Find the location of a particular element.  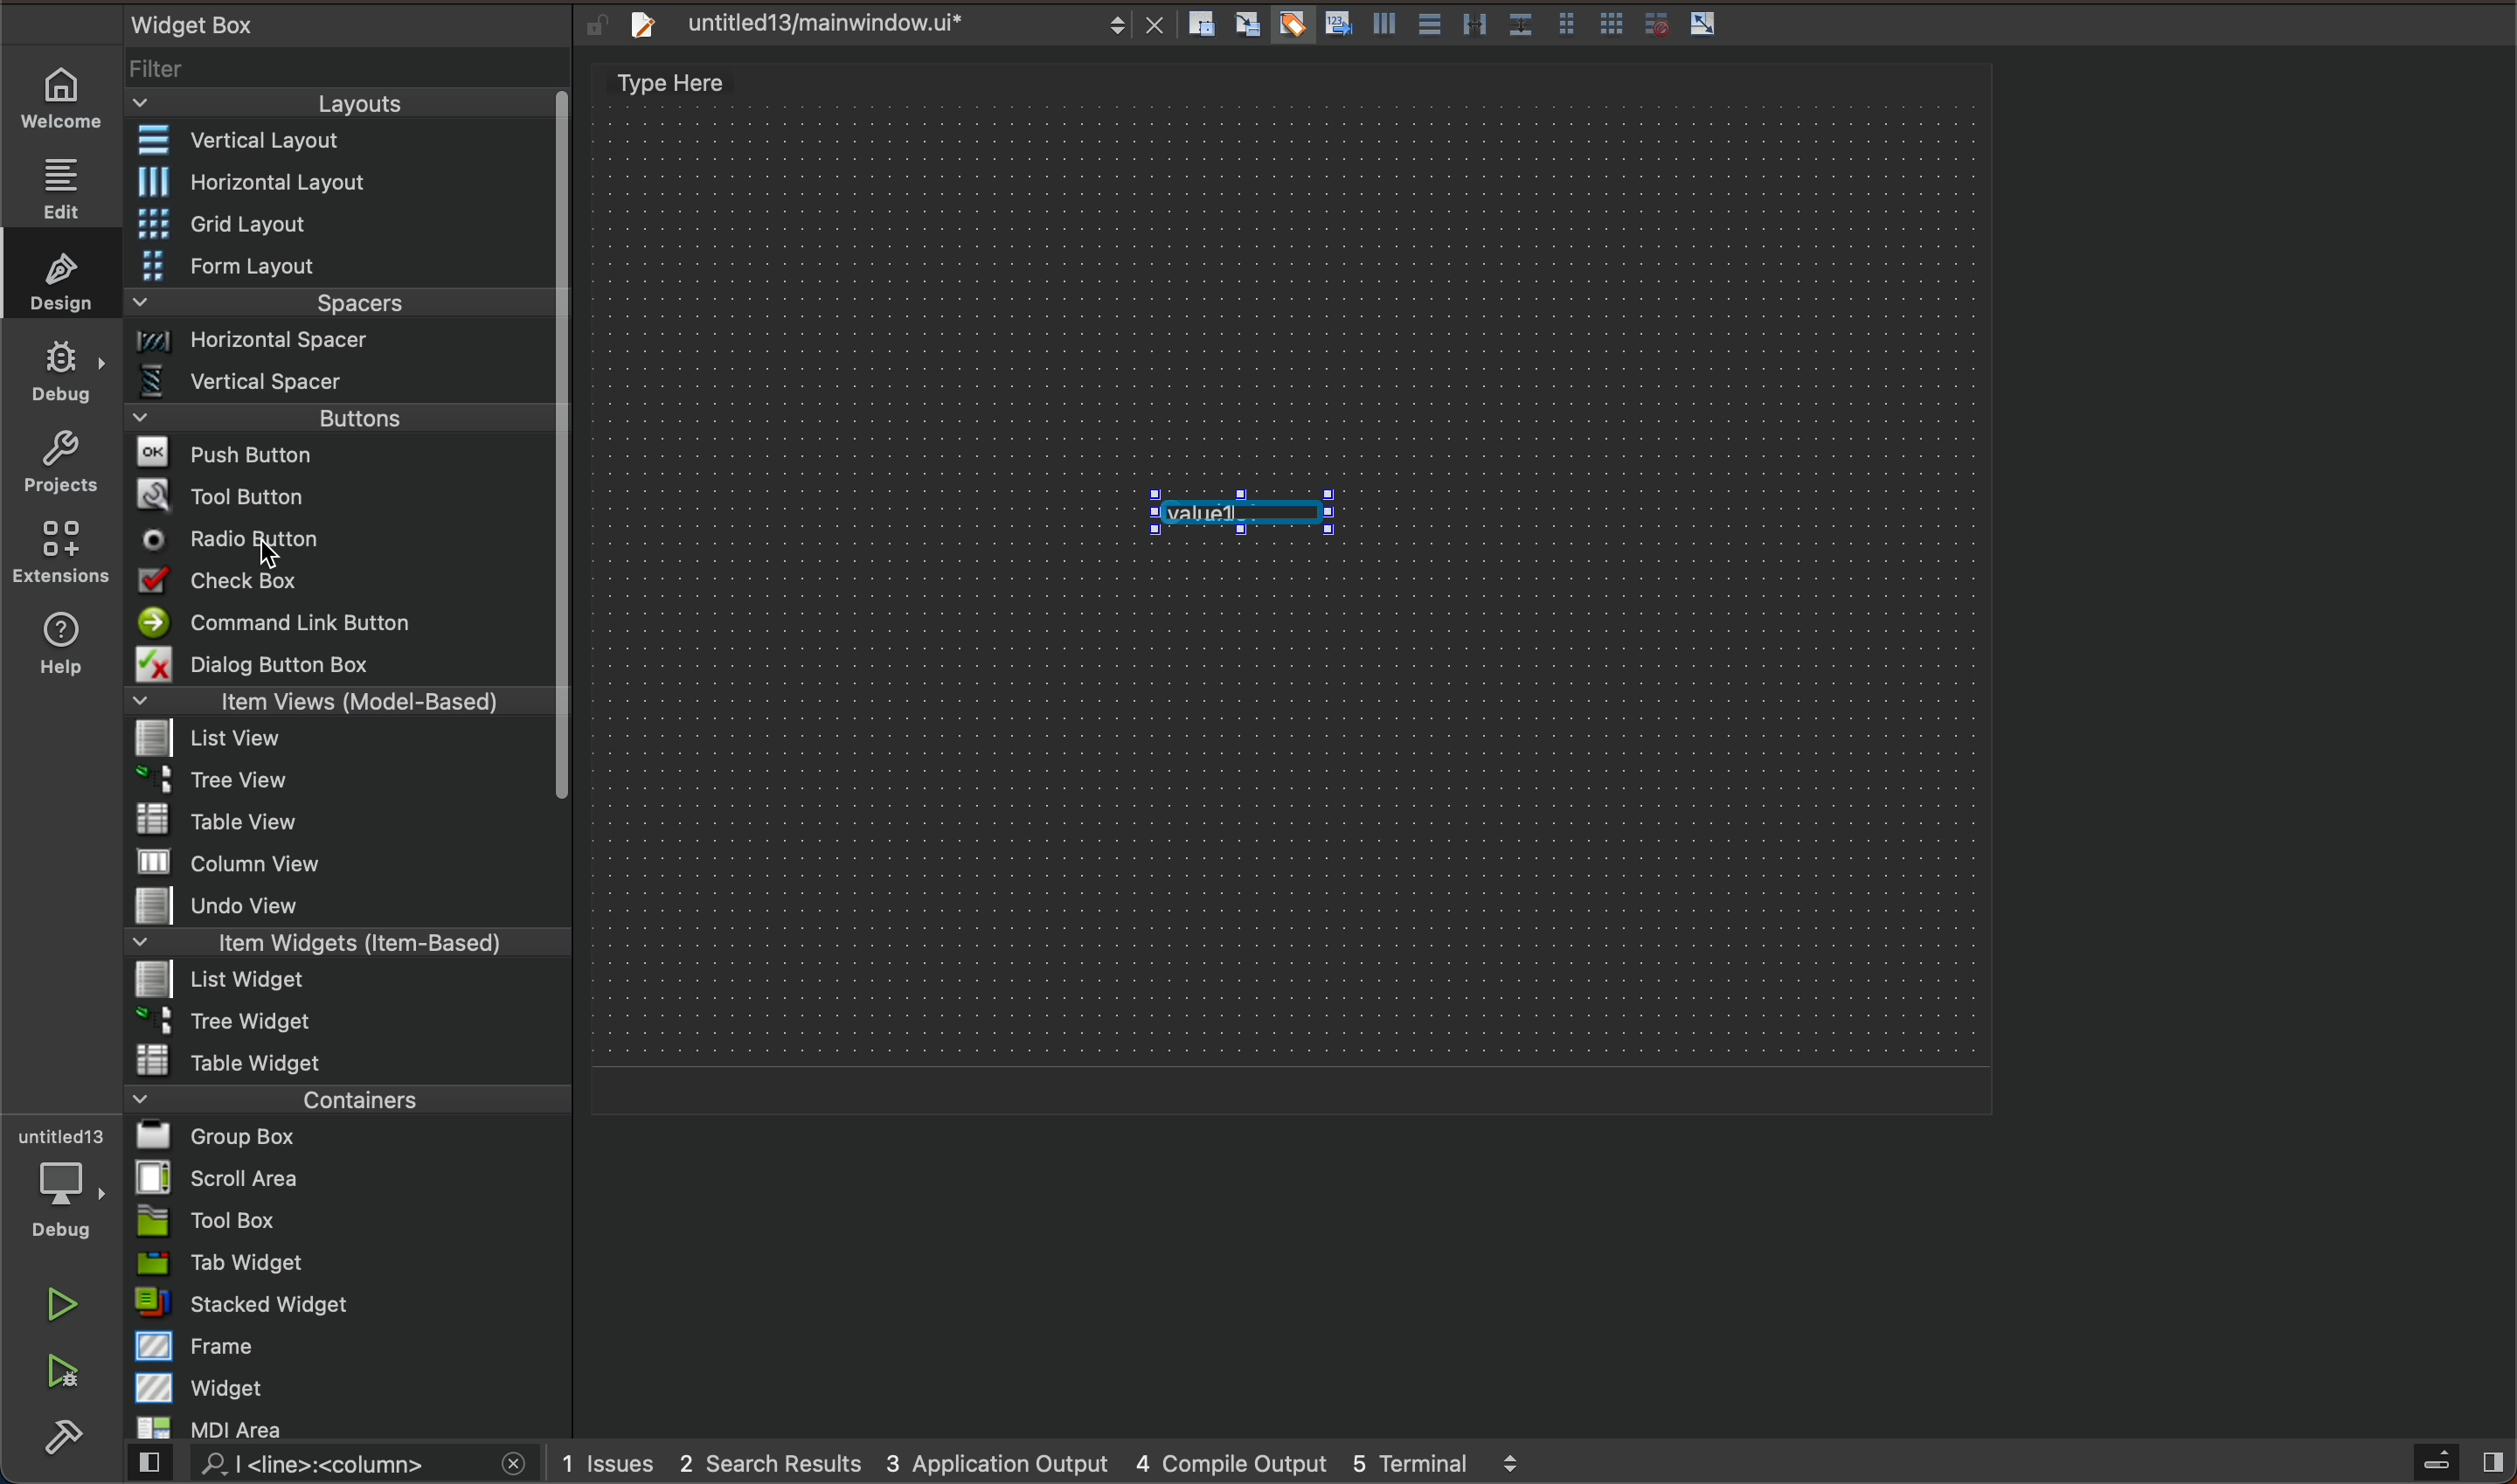

logs is located at coordinates (1073, 1462).